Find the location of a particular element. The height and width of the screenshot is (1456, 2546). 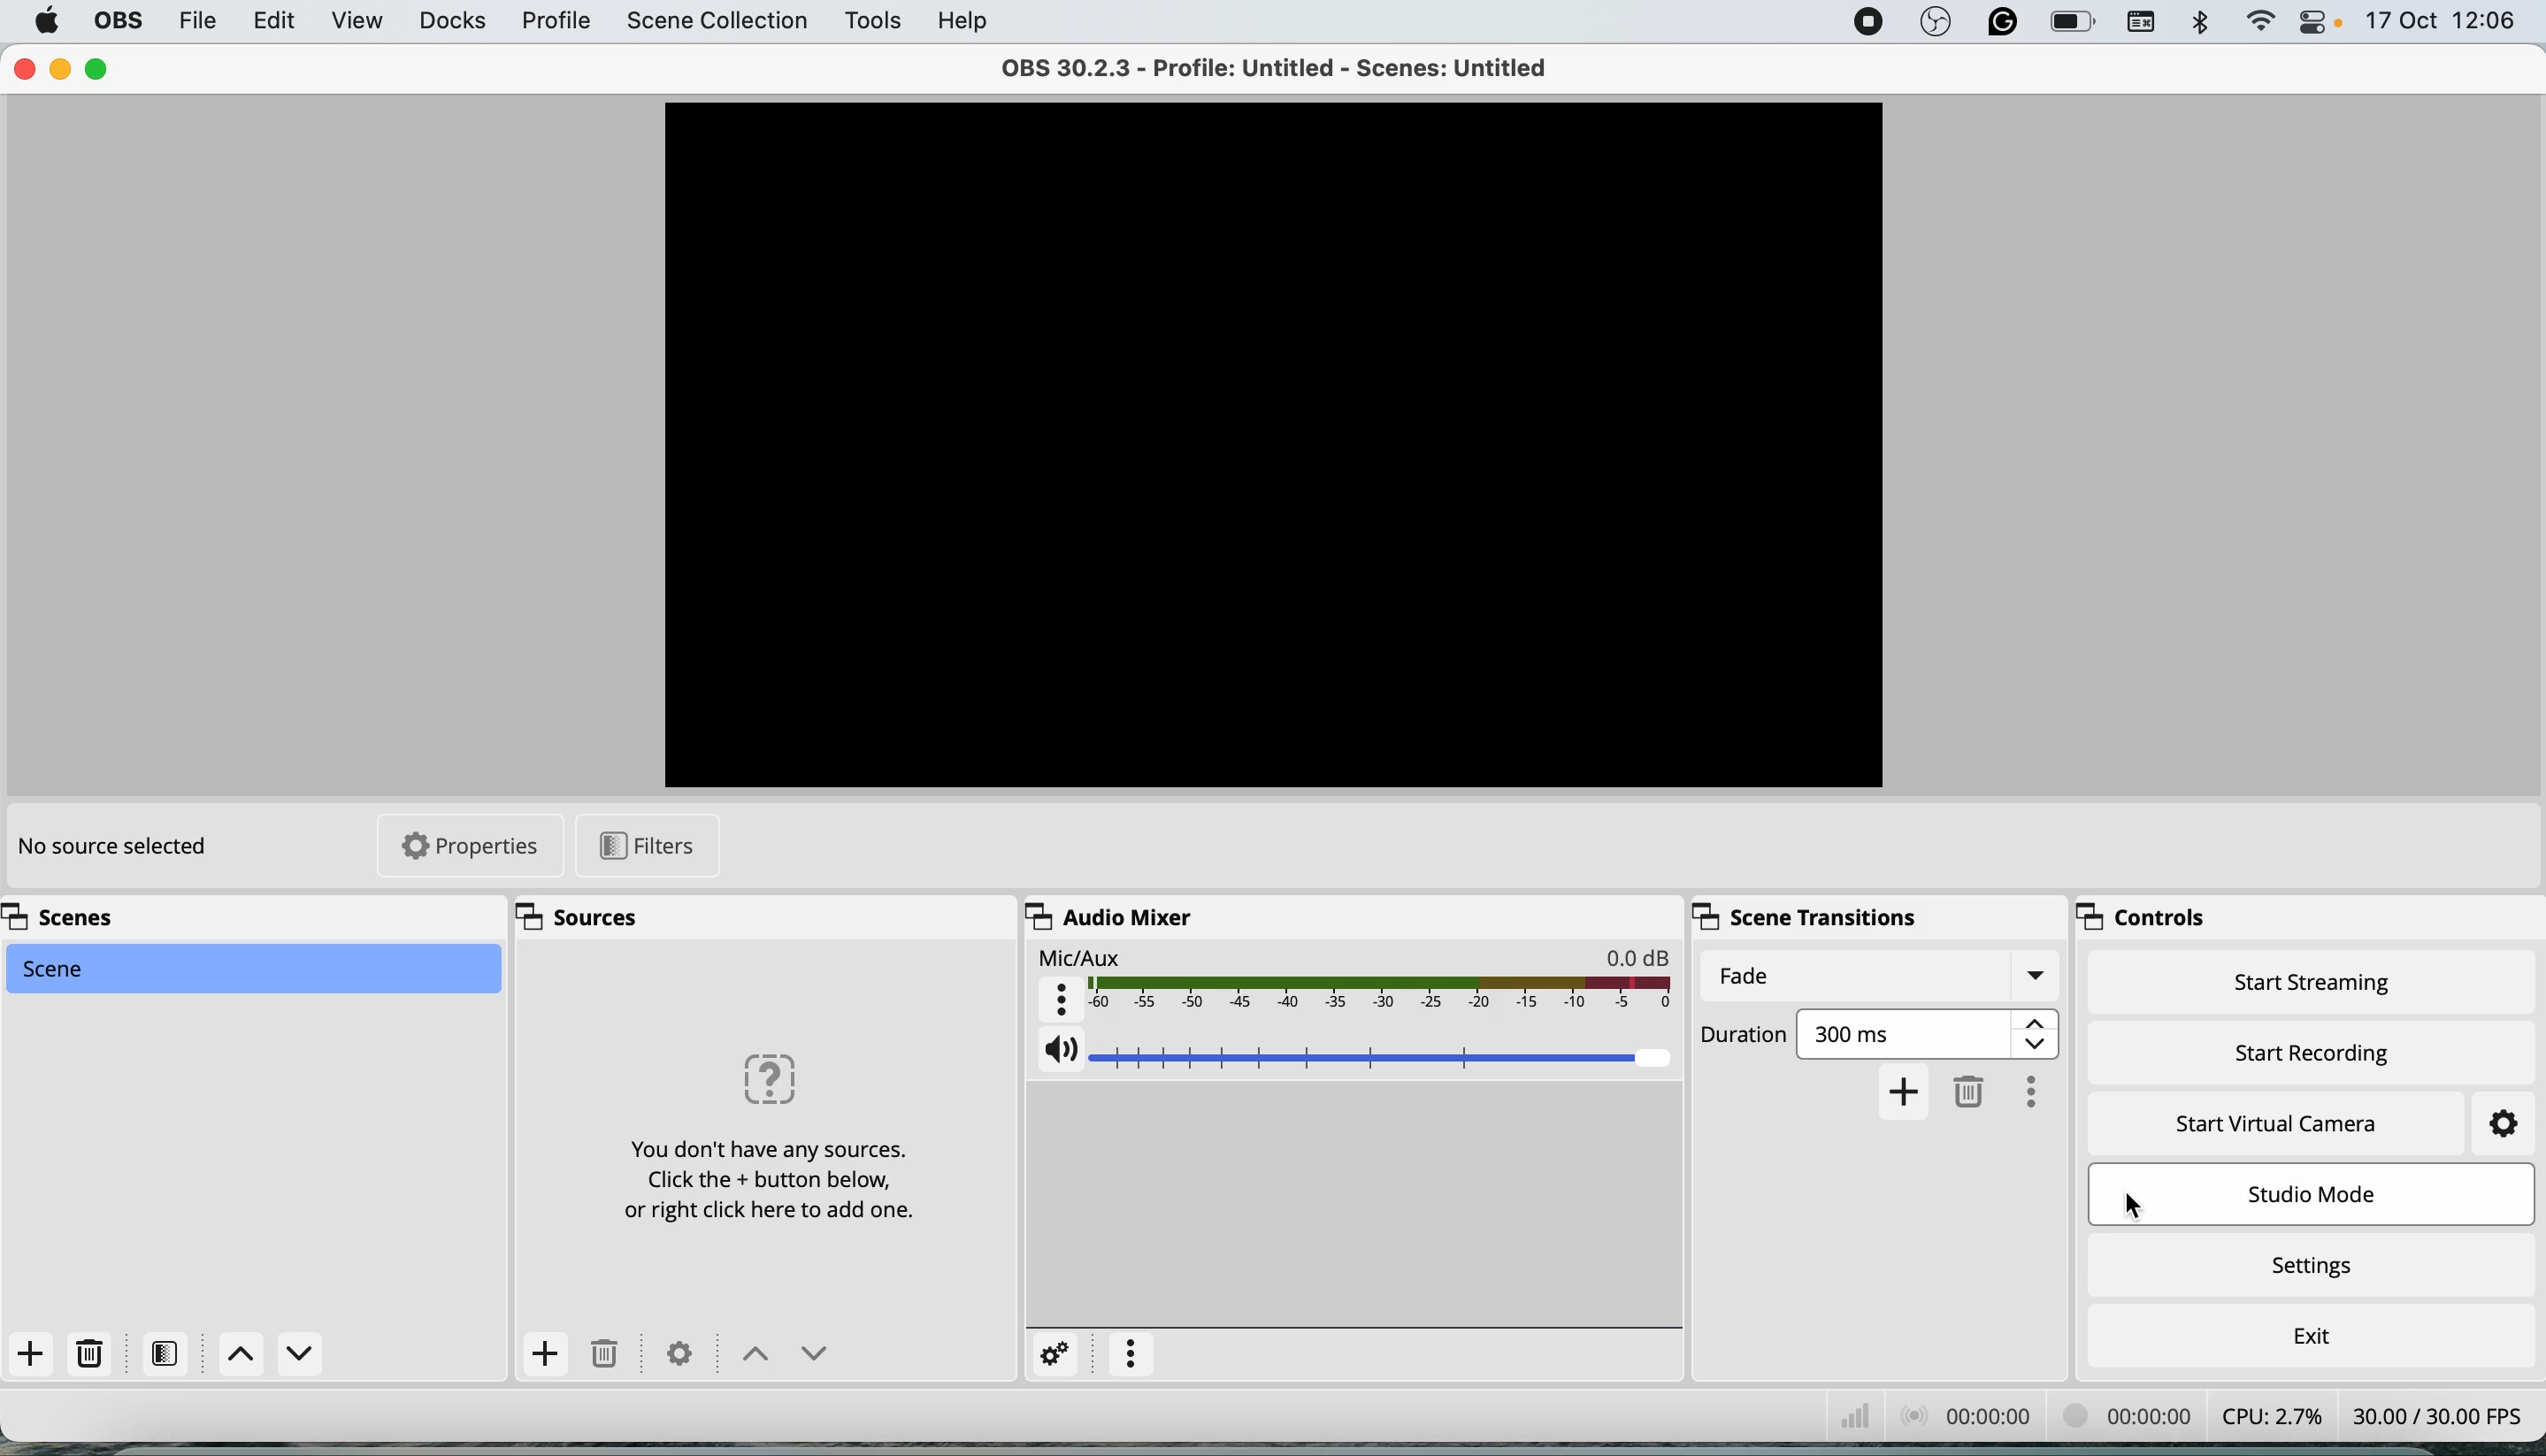

settings is located at coordinates (1056, 1354).